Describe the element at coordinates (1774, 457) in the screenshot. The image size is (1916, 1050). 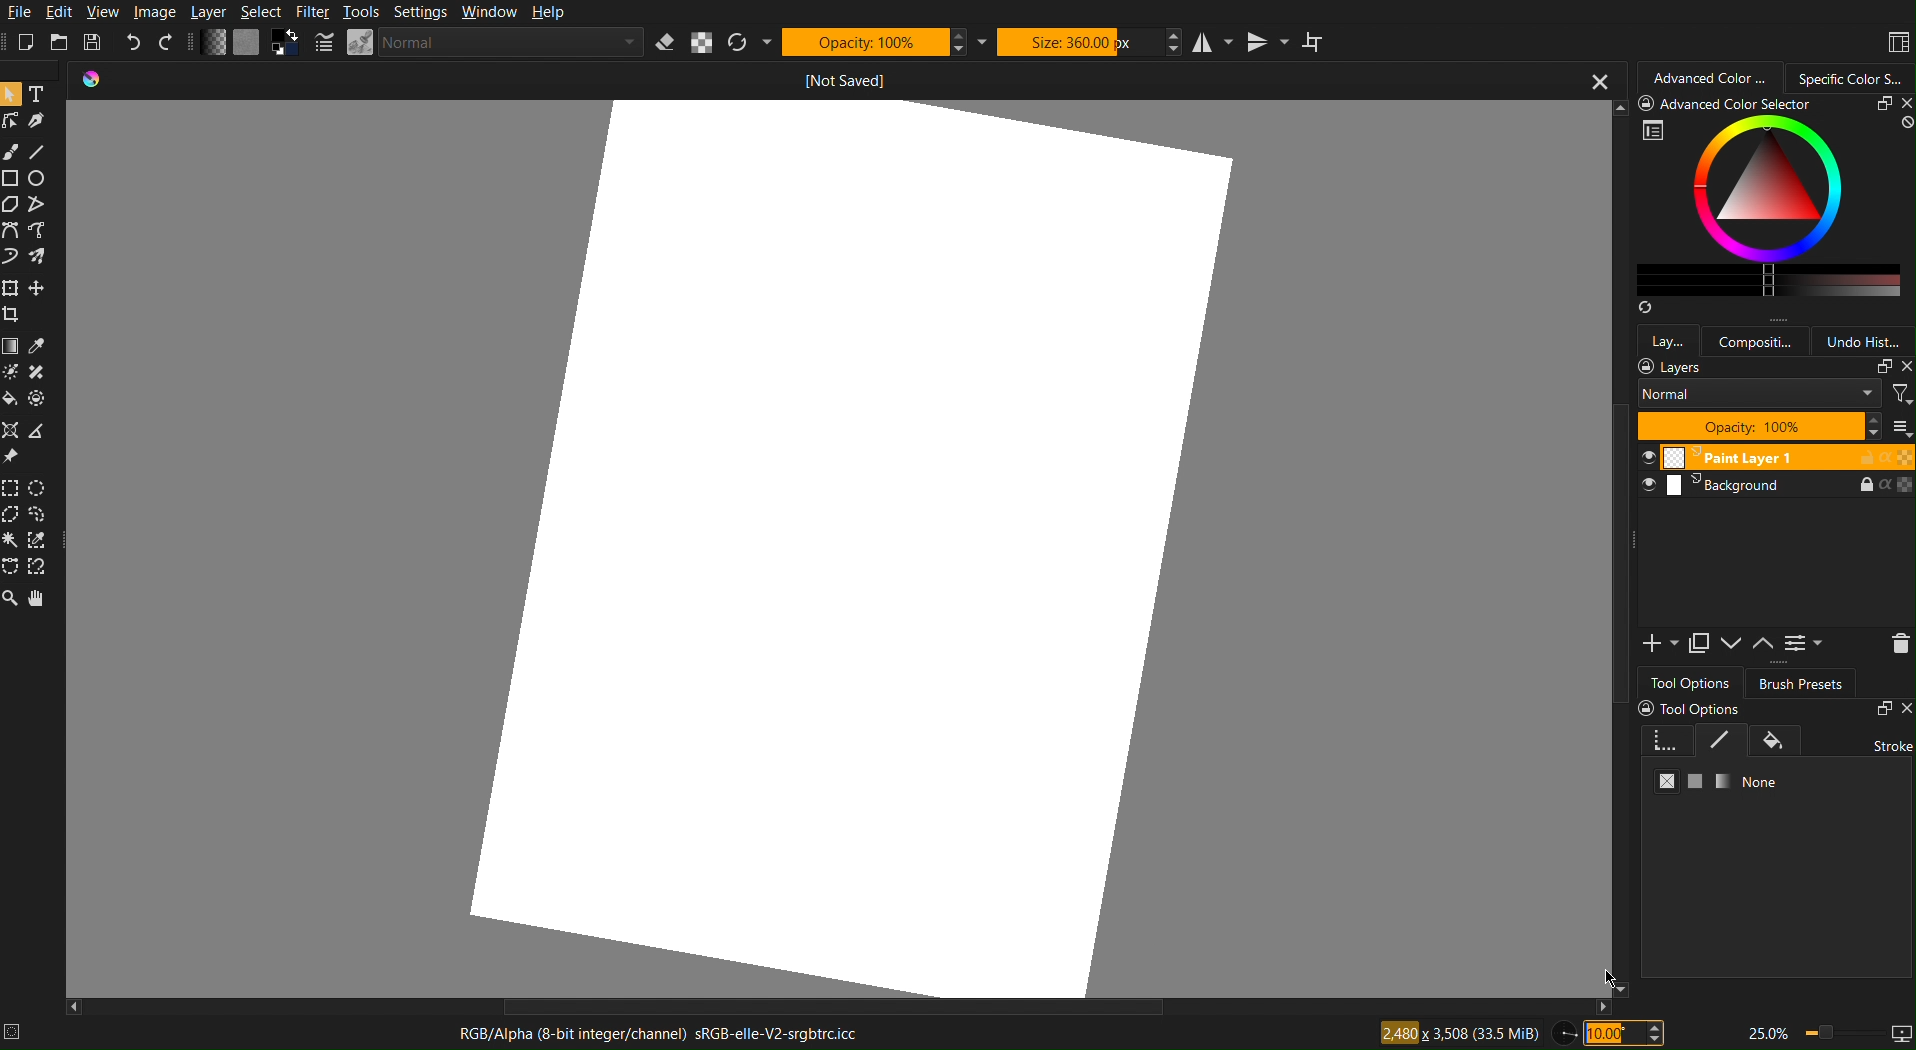
I see `Layer 1` at that location.